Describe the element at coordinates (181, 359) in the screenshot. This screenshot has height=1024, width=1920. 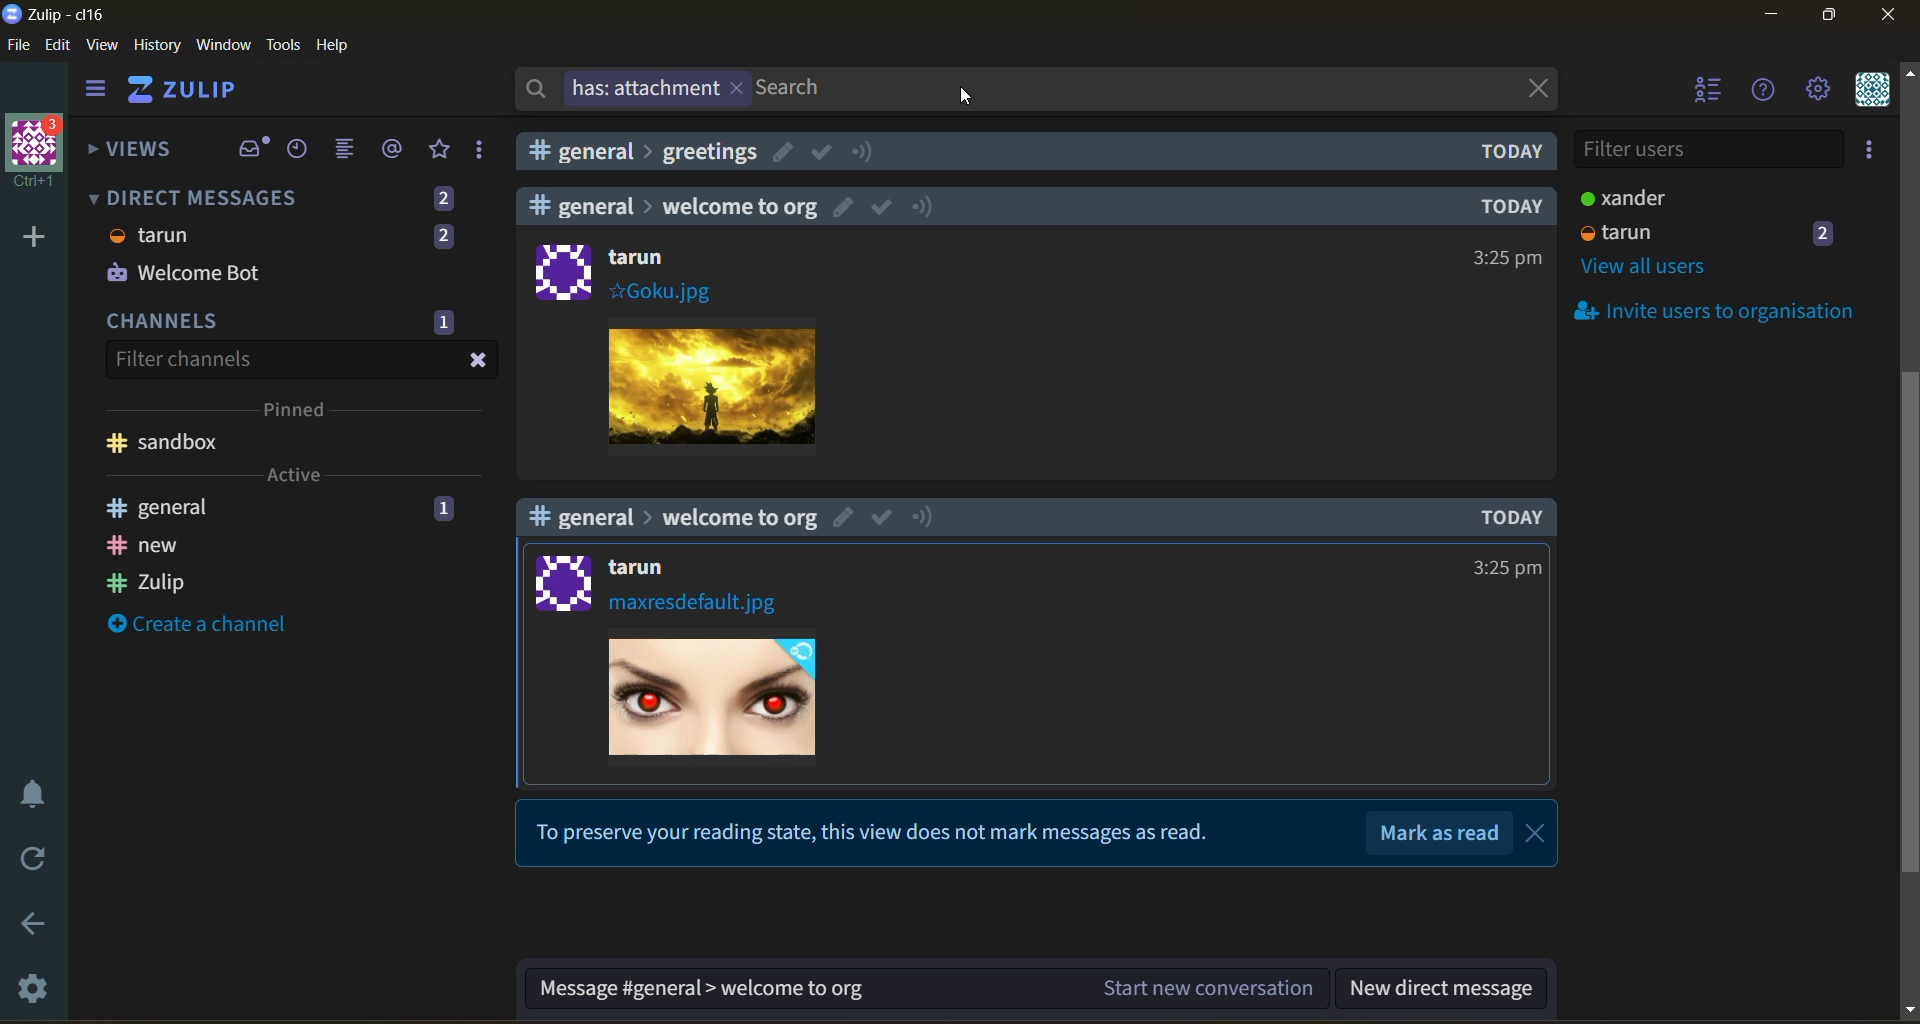
I see `Filter channels` at that location.